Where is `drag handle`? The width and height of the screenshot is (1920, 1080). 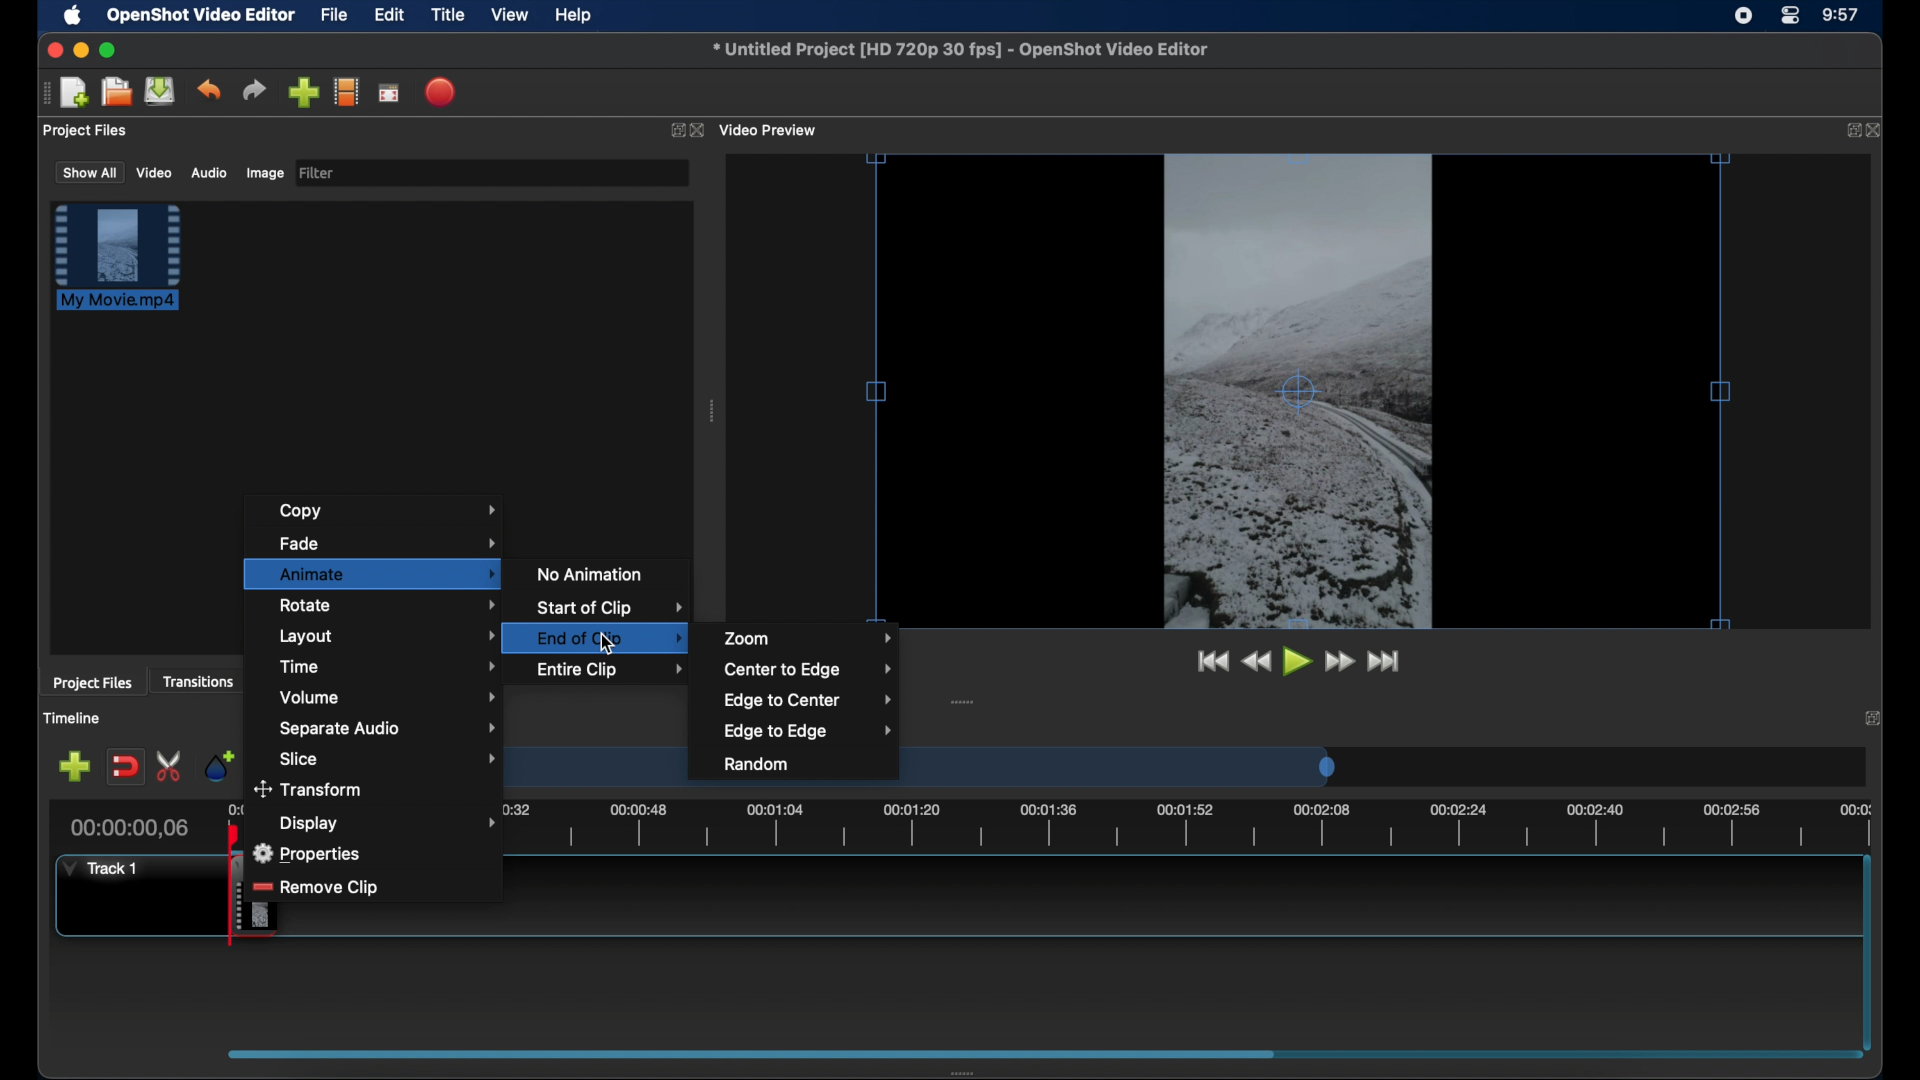
drag handle is located at coordinates (963, 702).